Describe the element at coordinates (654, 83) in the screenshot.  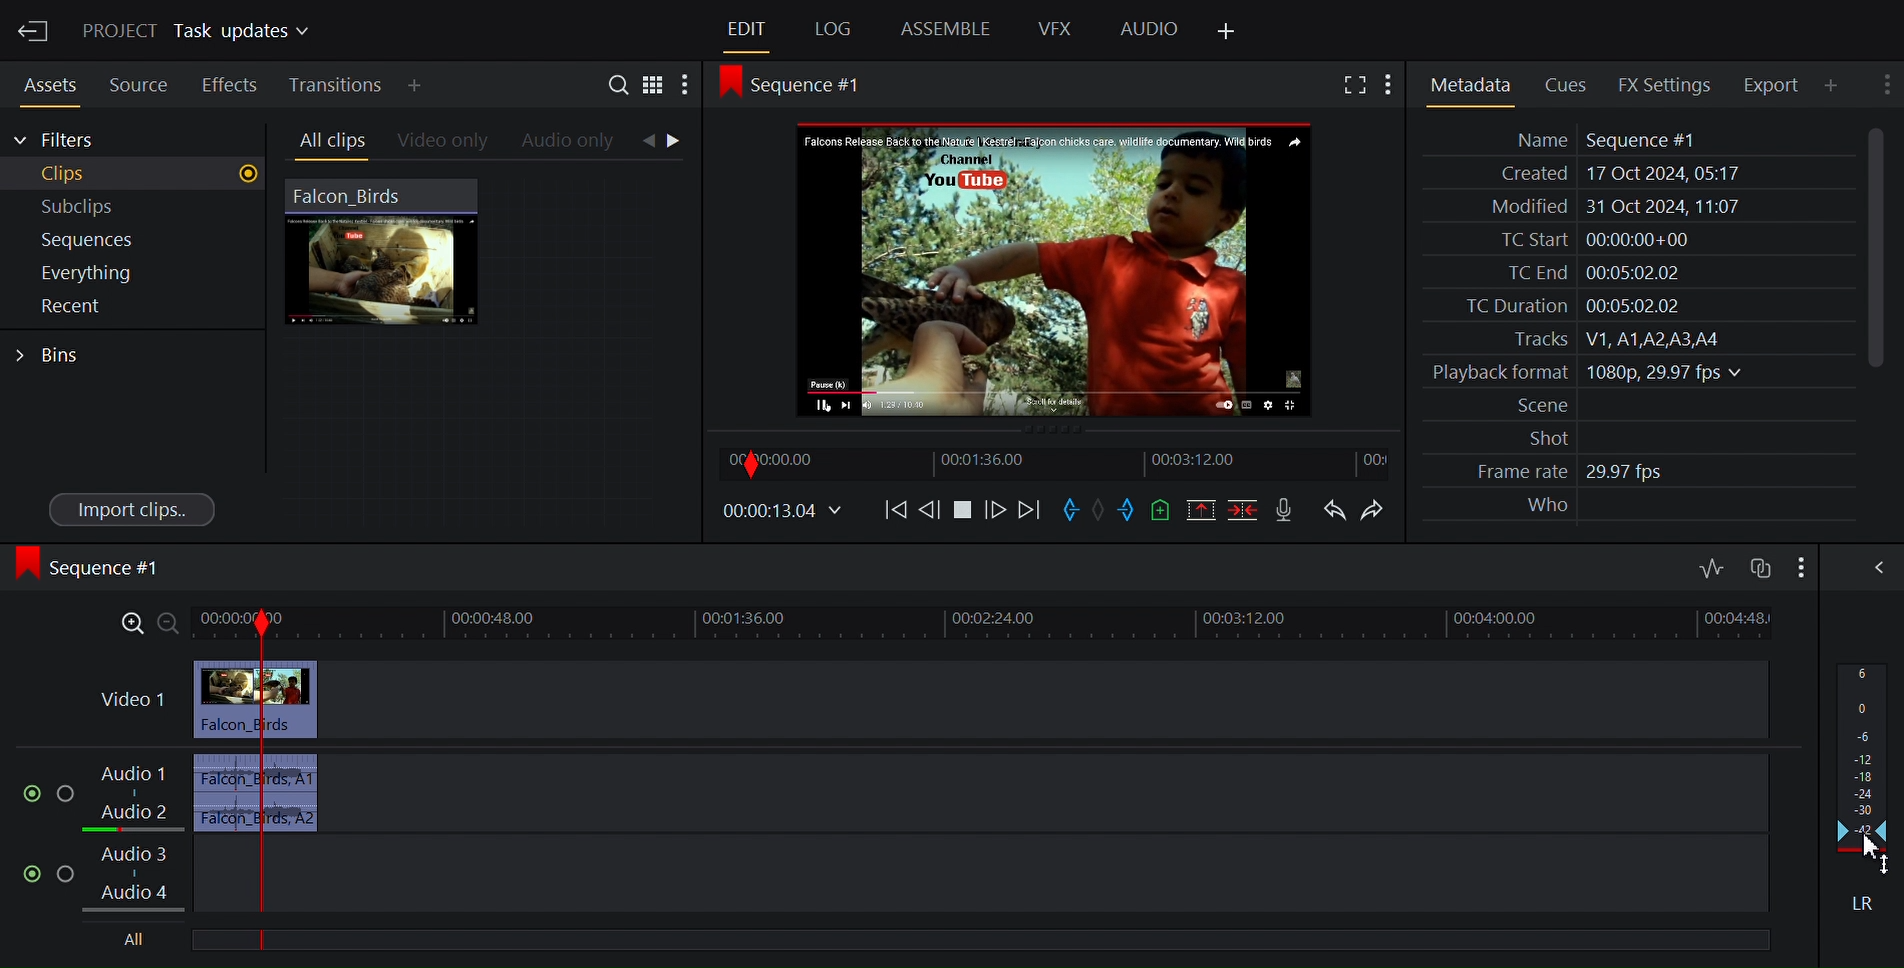
I see `Toggle between list and tile view` at that location.